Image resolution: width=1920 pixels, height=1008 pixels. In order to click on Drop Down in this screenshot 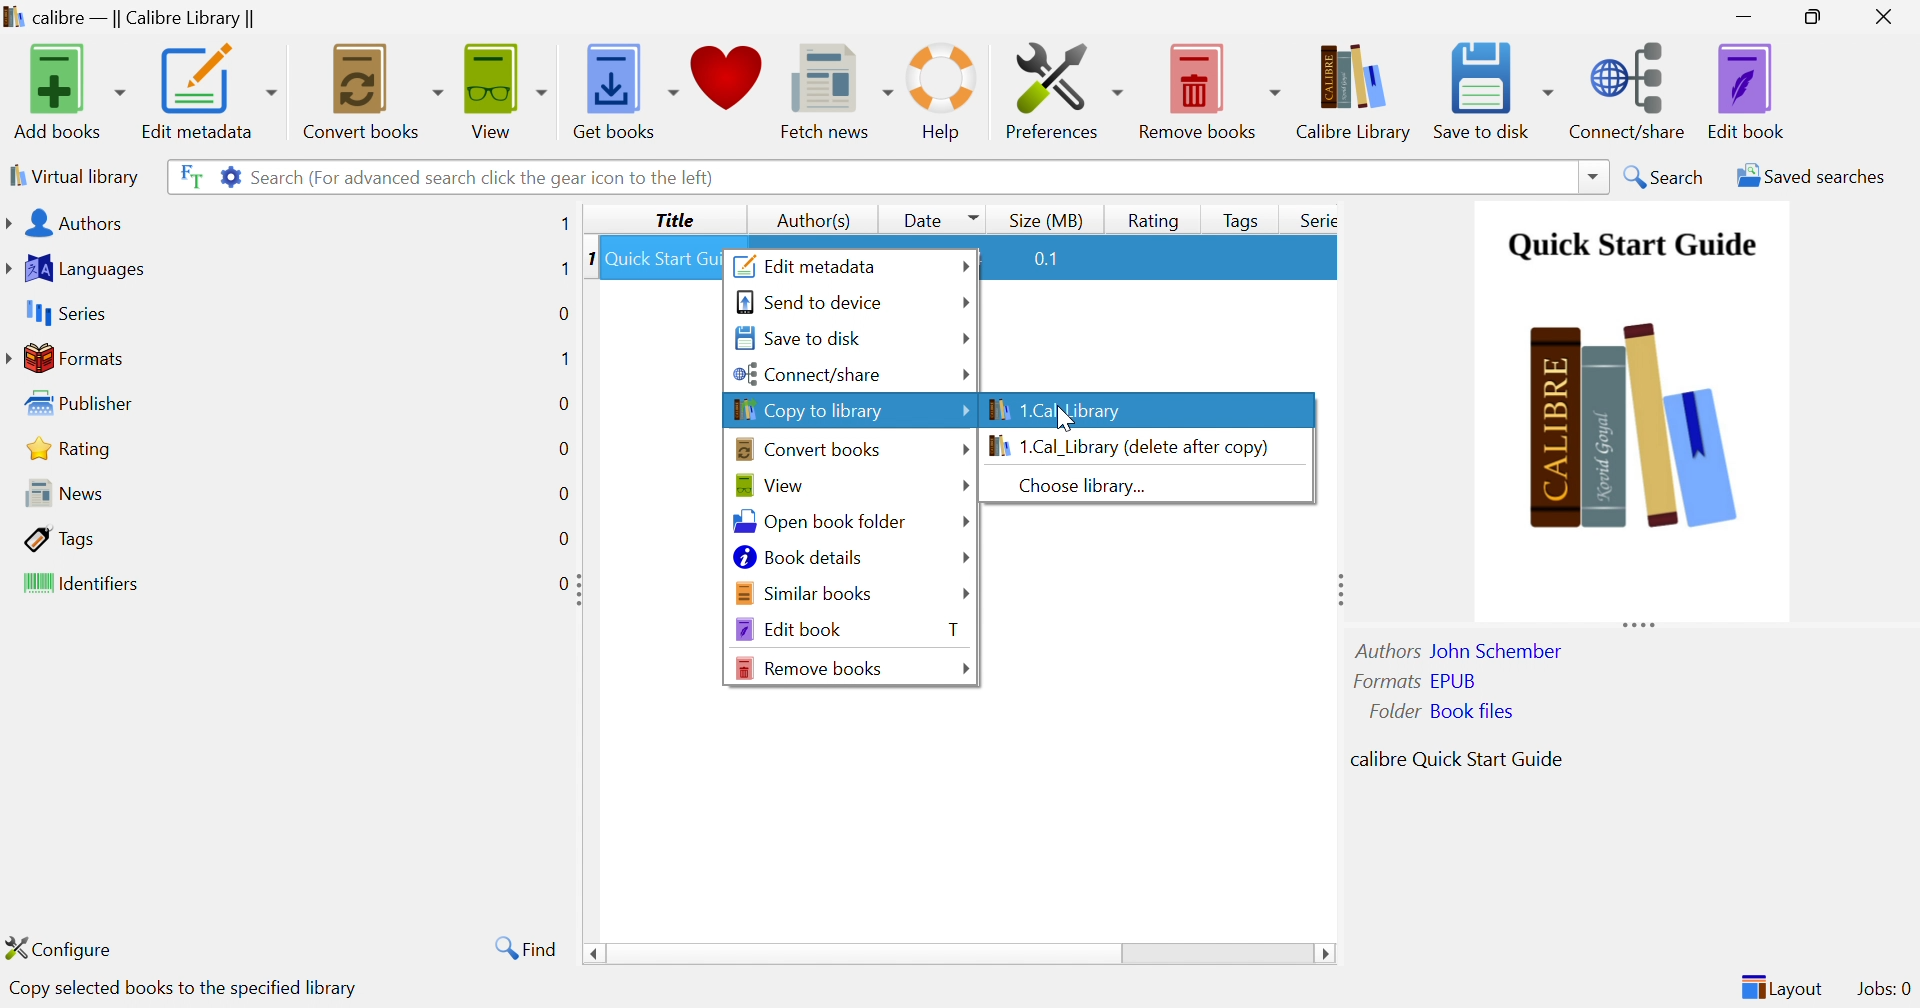, I will do `click(864, 956)`.